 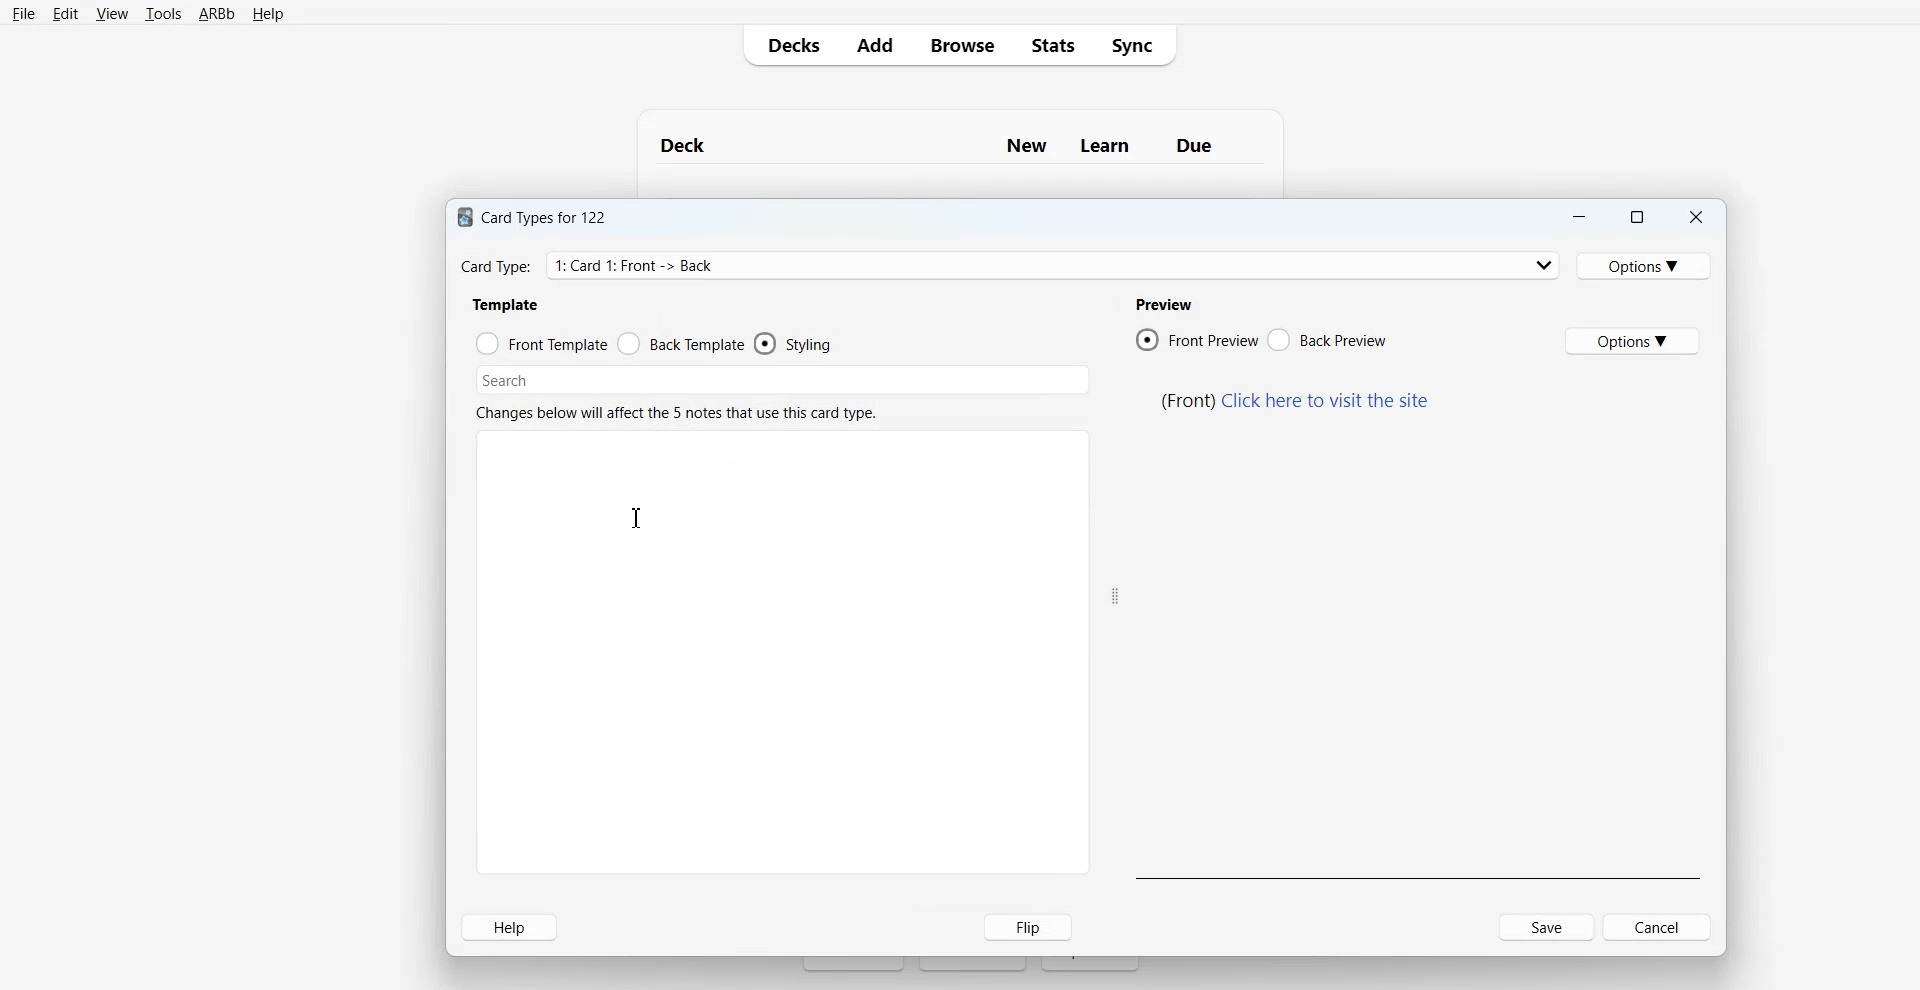 What do you see at coordinates (783, 378) in the screenshot?
I see `Search Bar` at bounding box center [783, 378].